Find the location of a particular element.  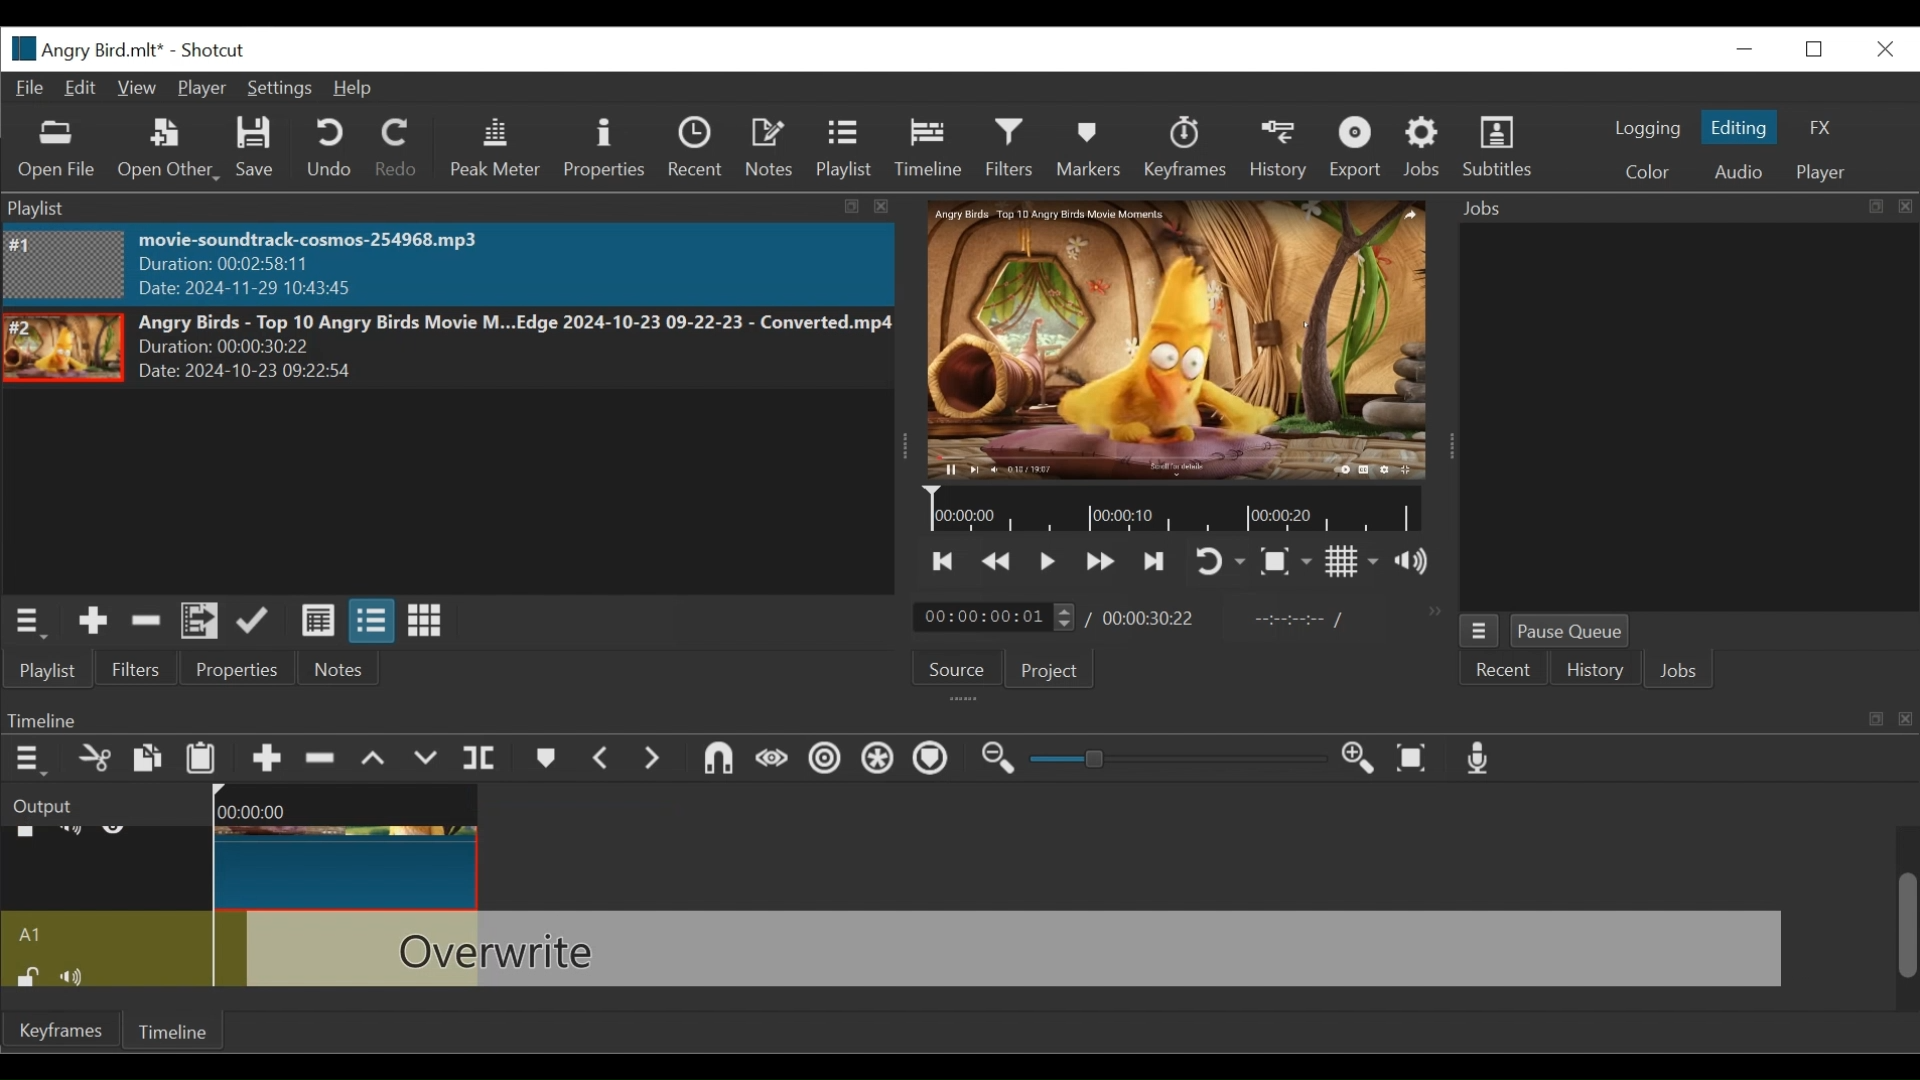

Skip to the next point is located at coordinates (1156, 562).